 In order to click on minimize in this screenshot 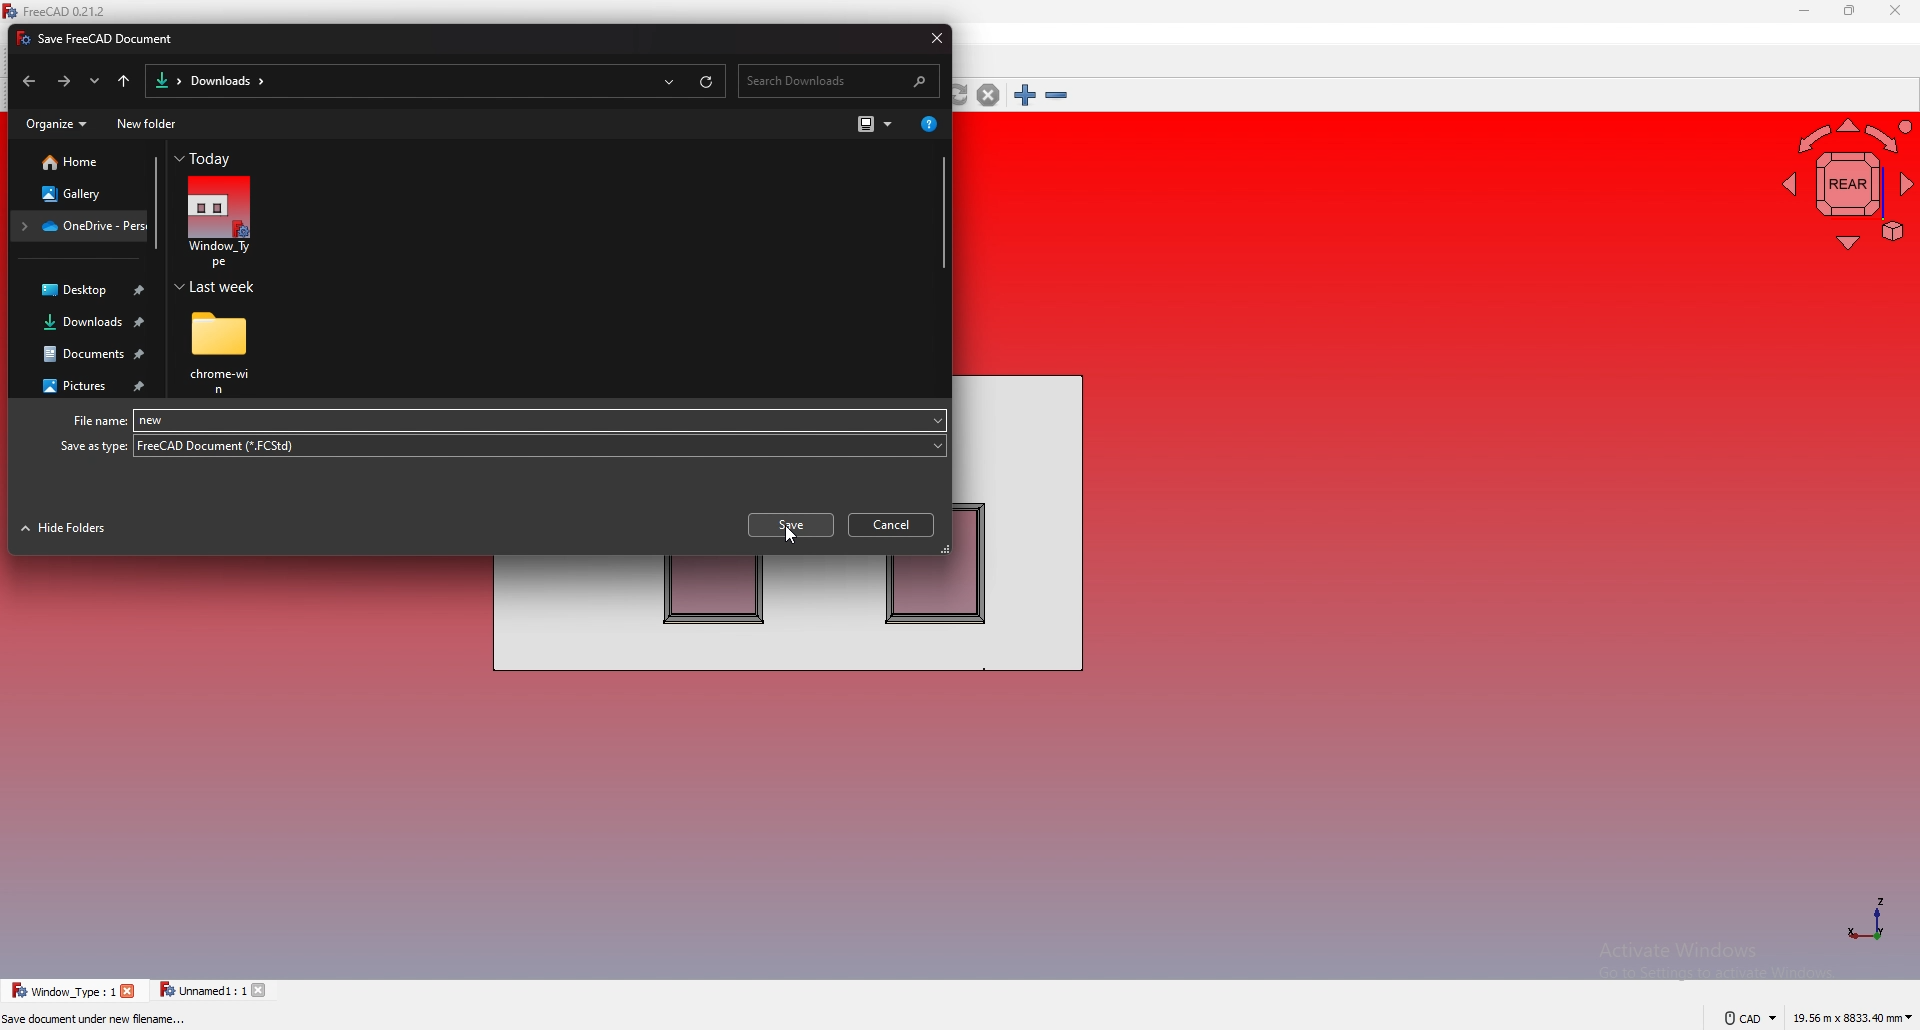, I will do `click(1804, 12)`.